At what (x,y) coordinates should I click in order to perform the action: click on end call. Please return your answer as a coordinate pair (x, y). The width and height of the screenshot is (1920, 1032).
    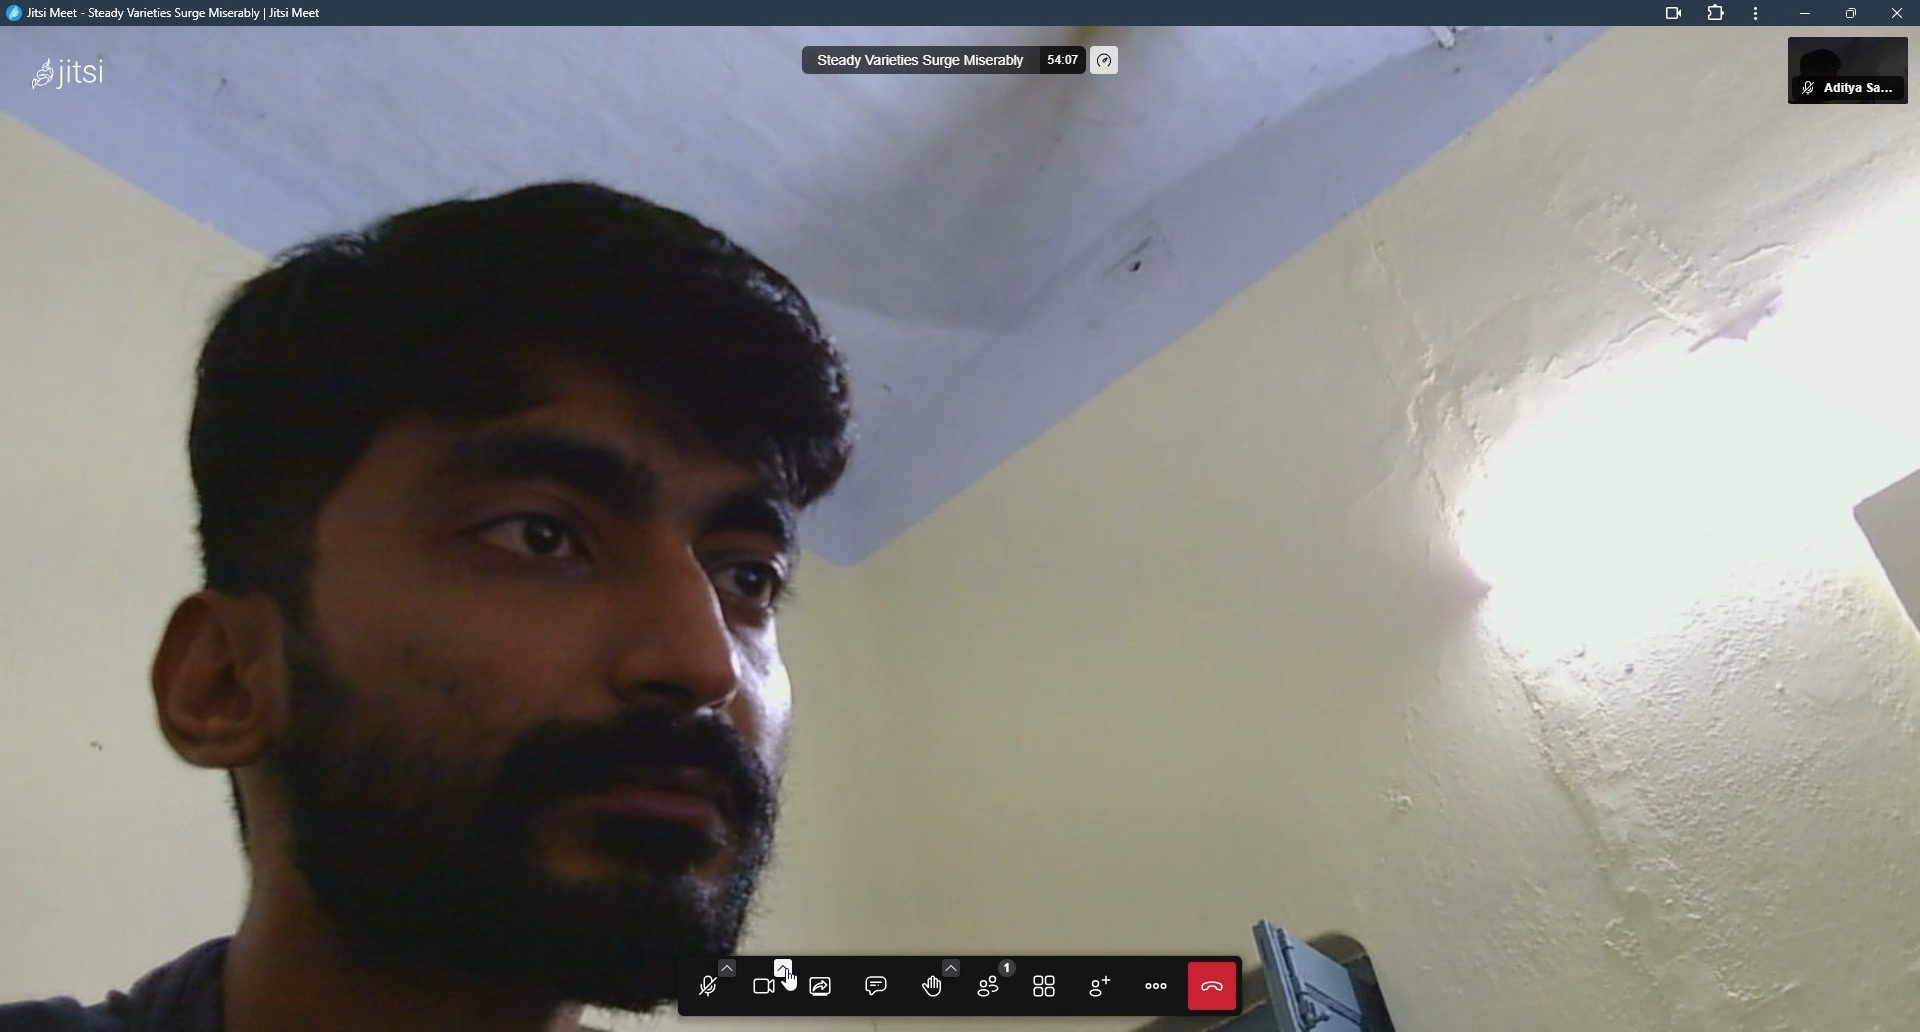
    Looking at the image, I should click on (1209, 986).